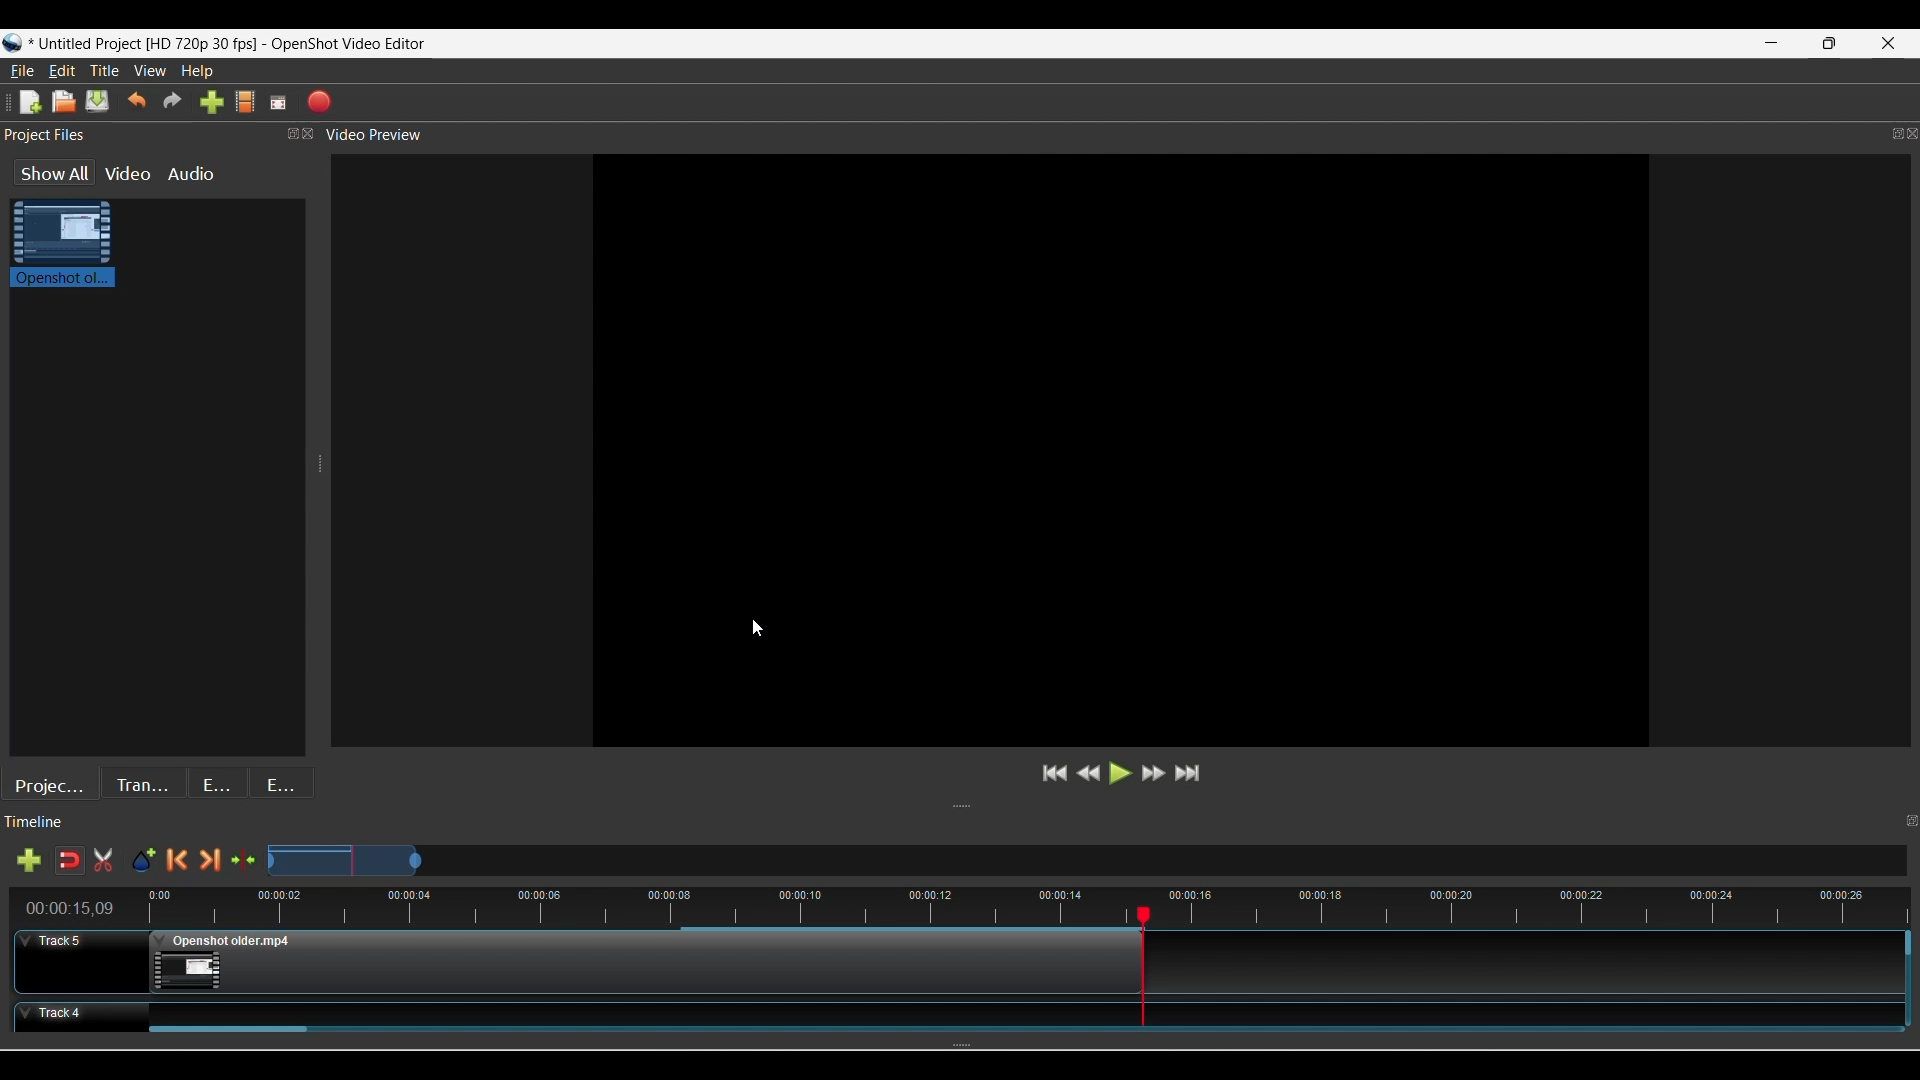 This screenshot has height=1080, width=1920. What do you see at coordinates (1122, 773) in the screenshot?
I see `Play` at bounding box center [1122, 773].